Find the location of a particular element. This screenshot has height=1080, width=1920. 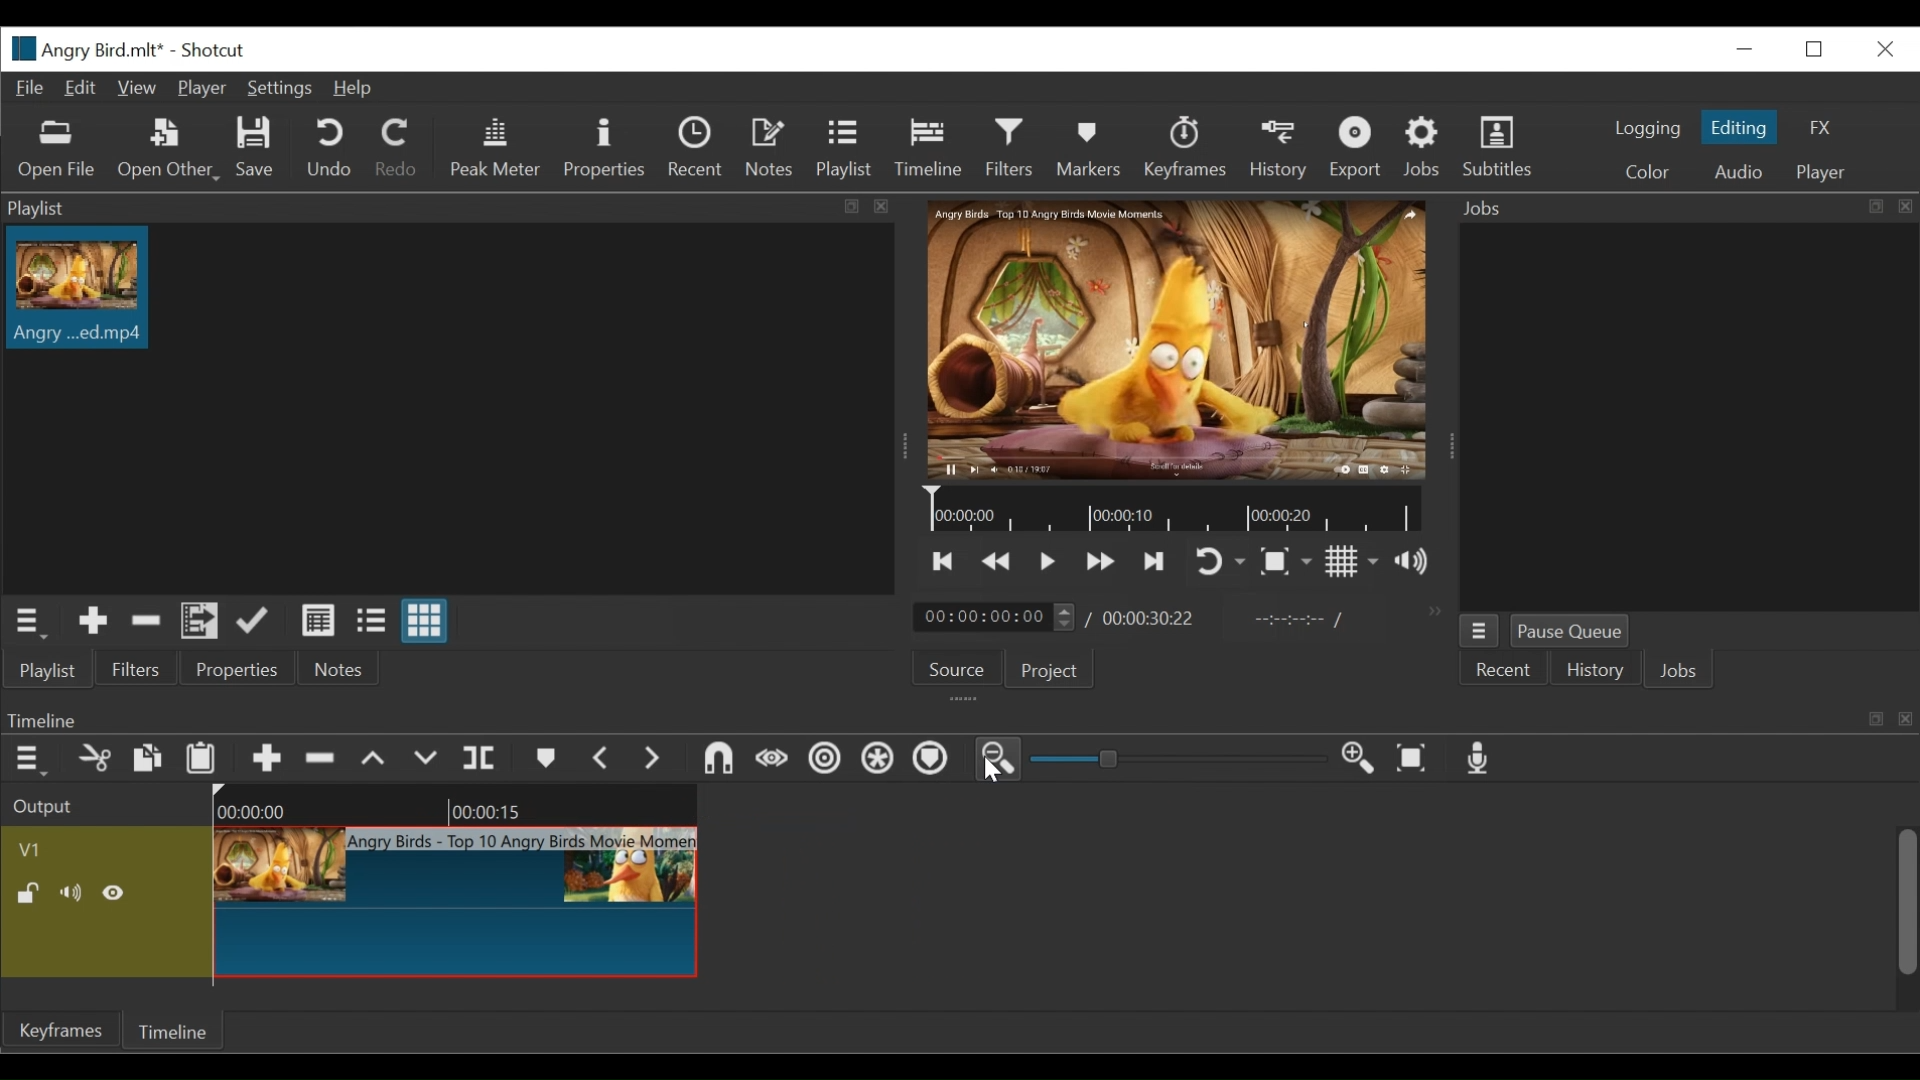

File name is located at coordinates (82, 49).